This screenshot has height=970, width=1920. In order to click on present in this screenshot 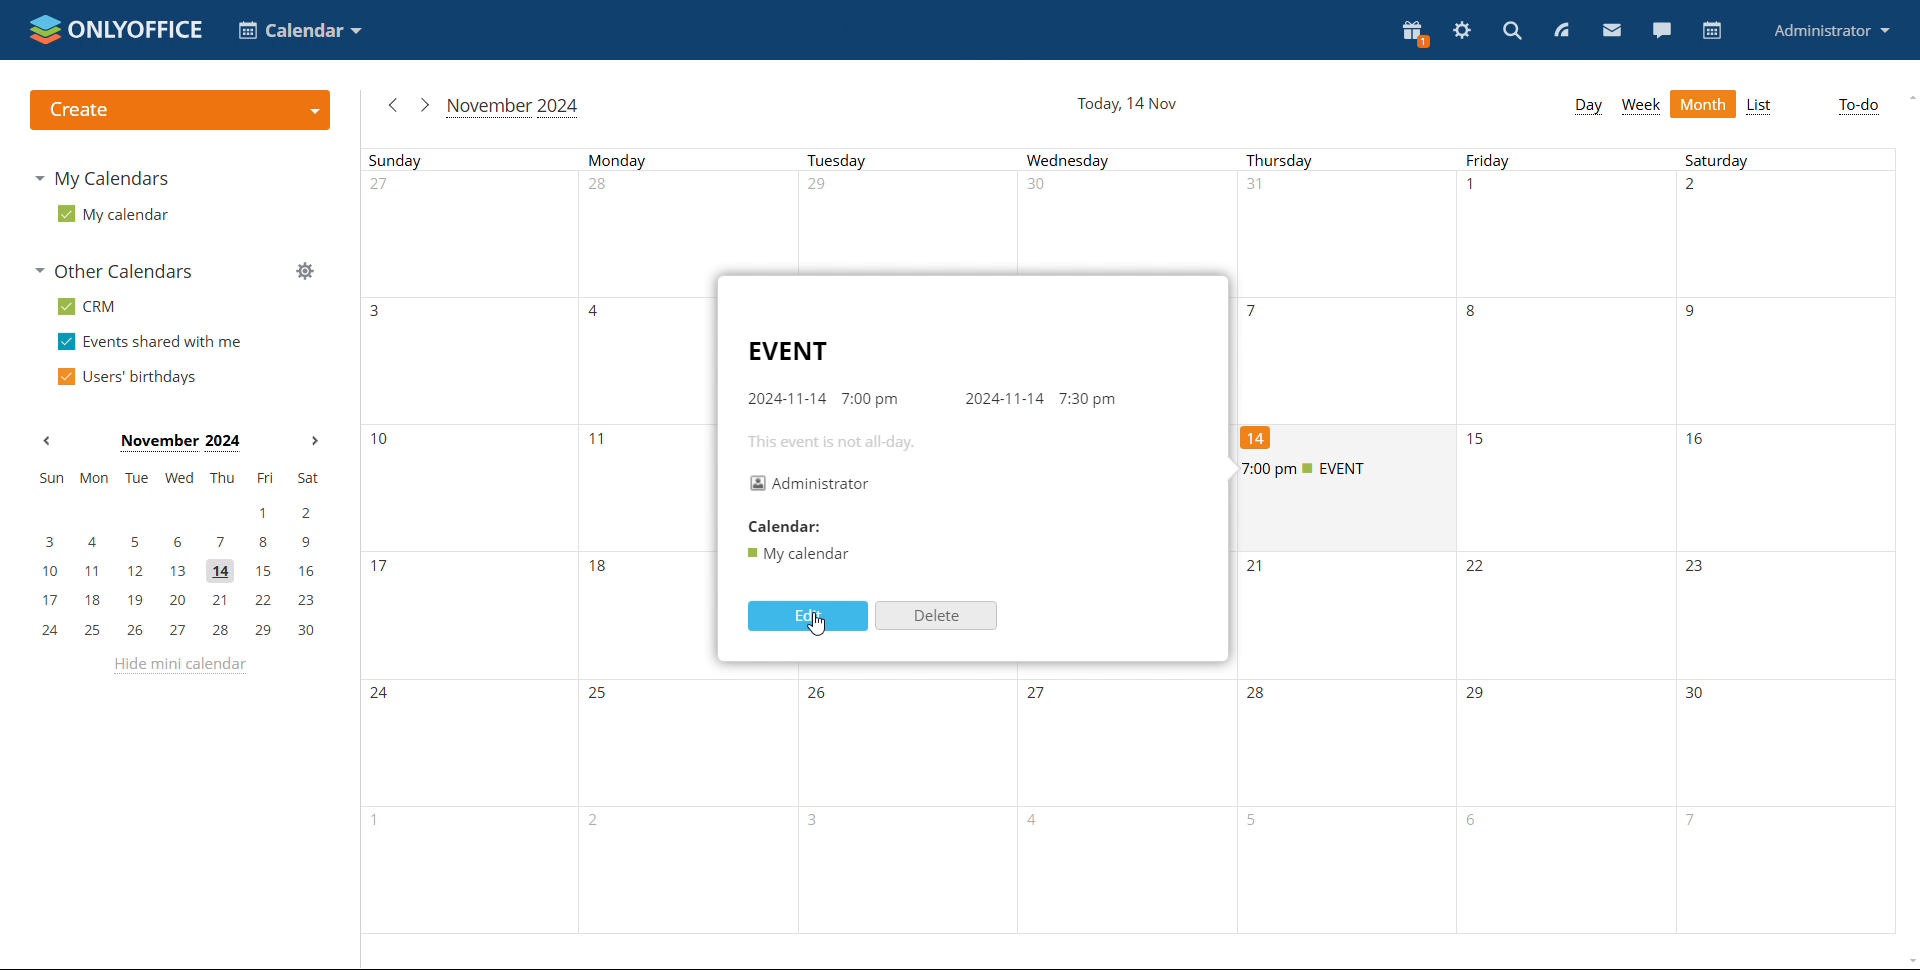, I will do `click(1413, 33)`.